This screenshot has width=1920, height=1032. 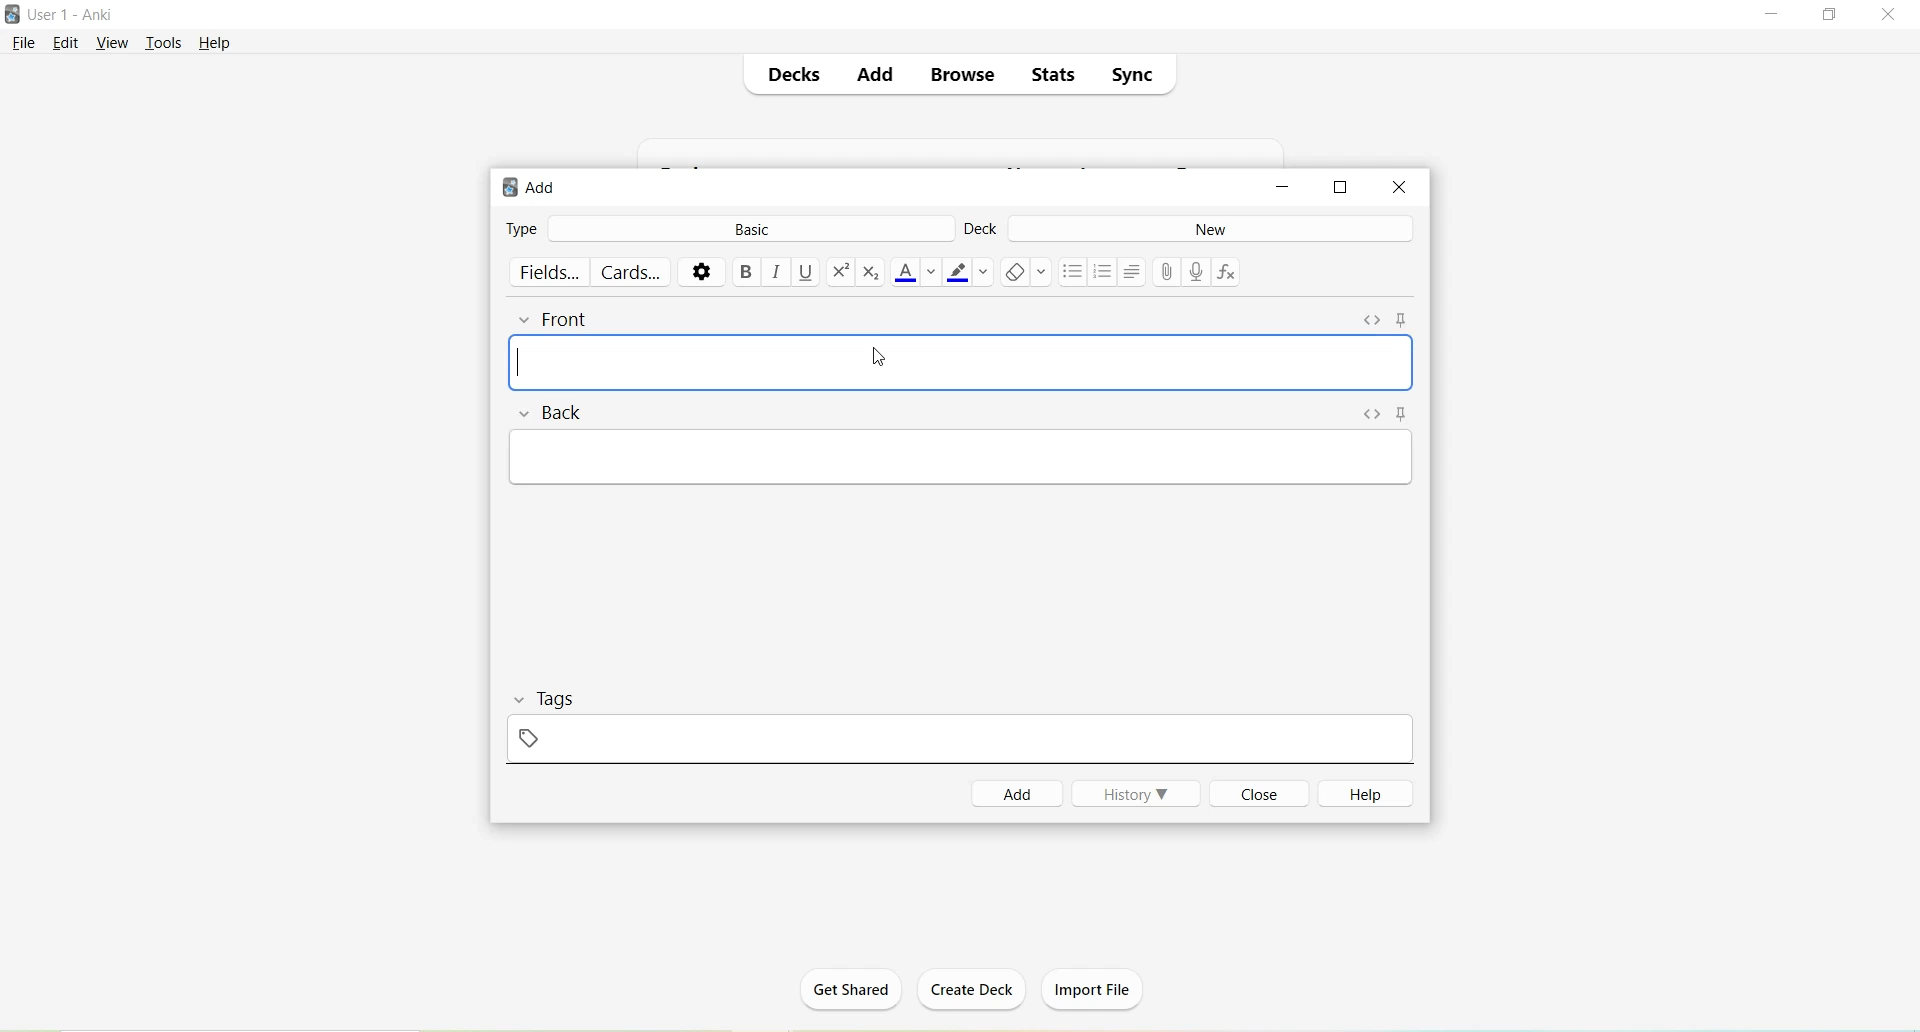 What do you see at coordinates (531, 738) in the screenshot?
I see `Add Tag` at bounding box center [531, 738].